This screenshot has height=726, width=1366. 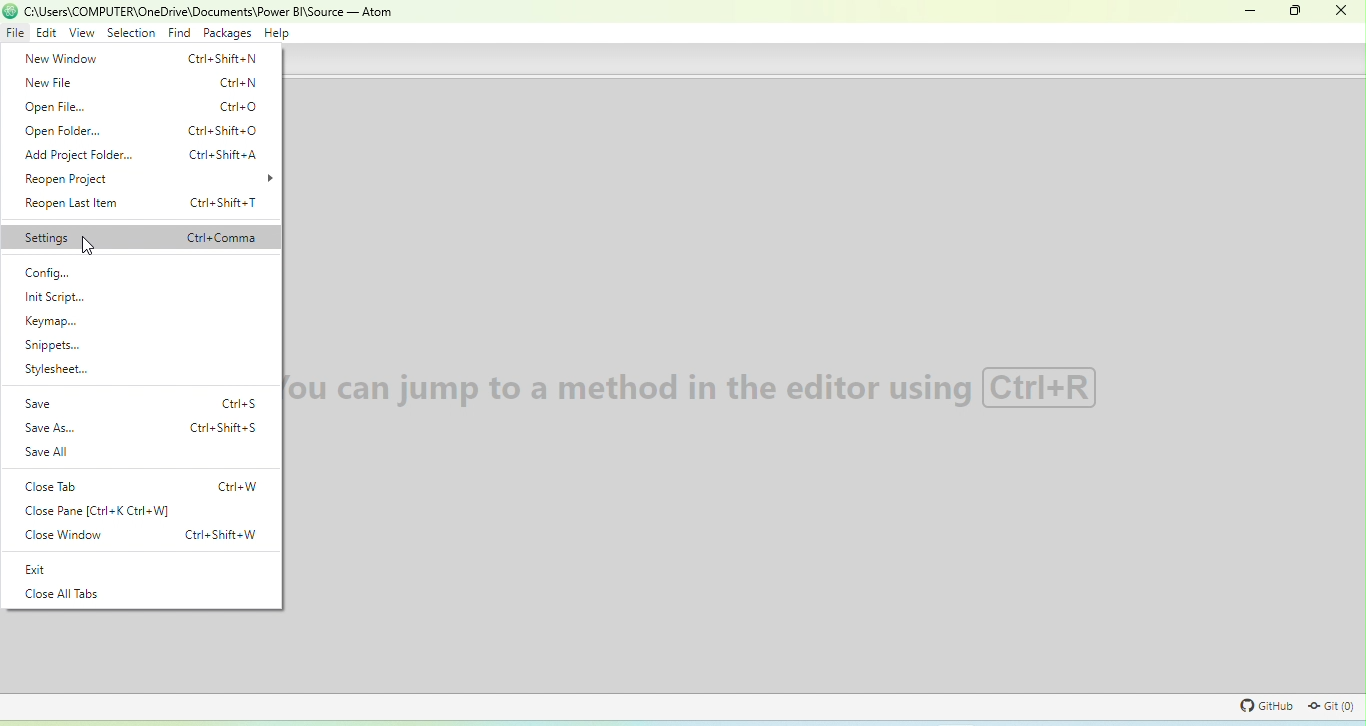 I want to click on settings, so click(x=141, y=238).